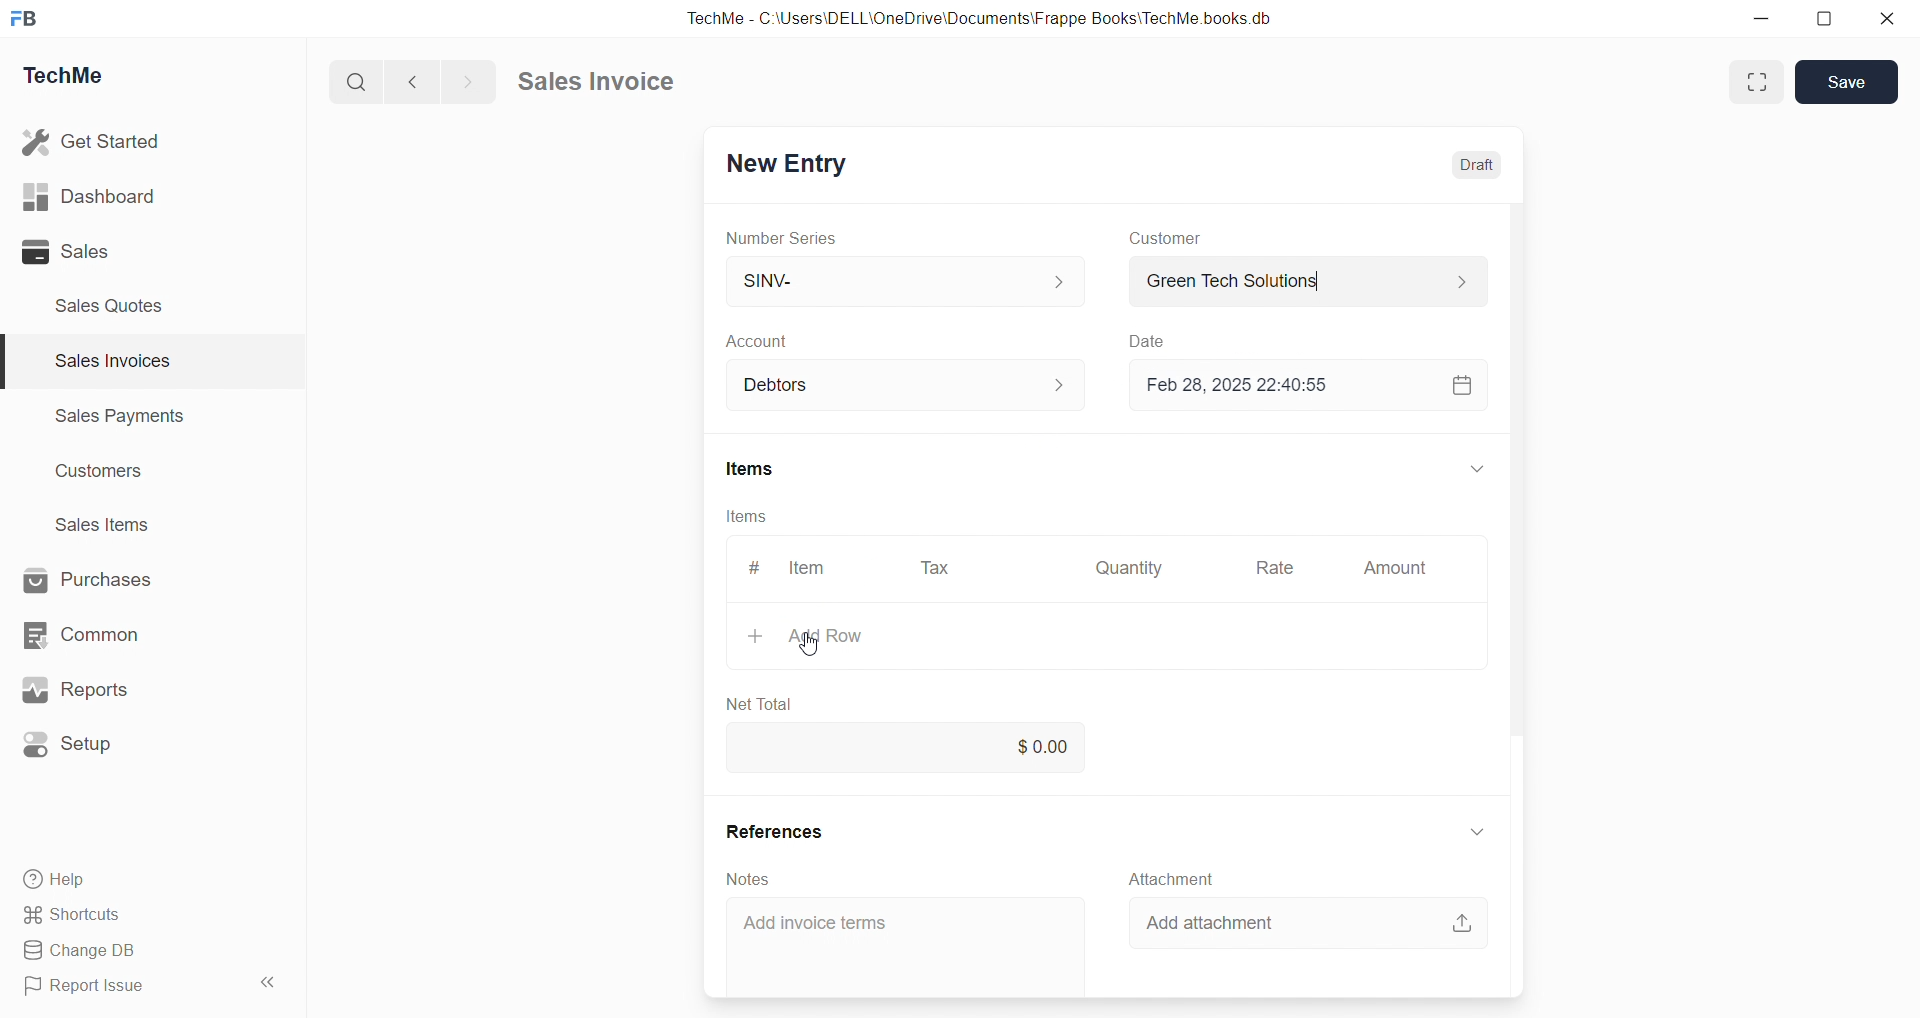 Image resolution: width=1920 pixels, height=1018 pixels. Describe the element at coordinates (1760, 18) in the screenshot. I see `minimize` at that location.